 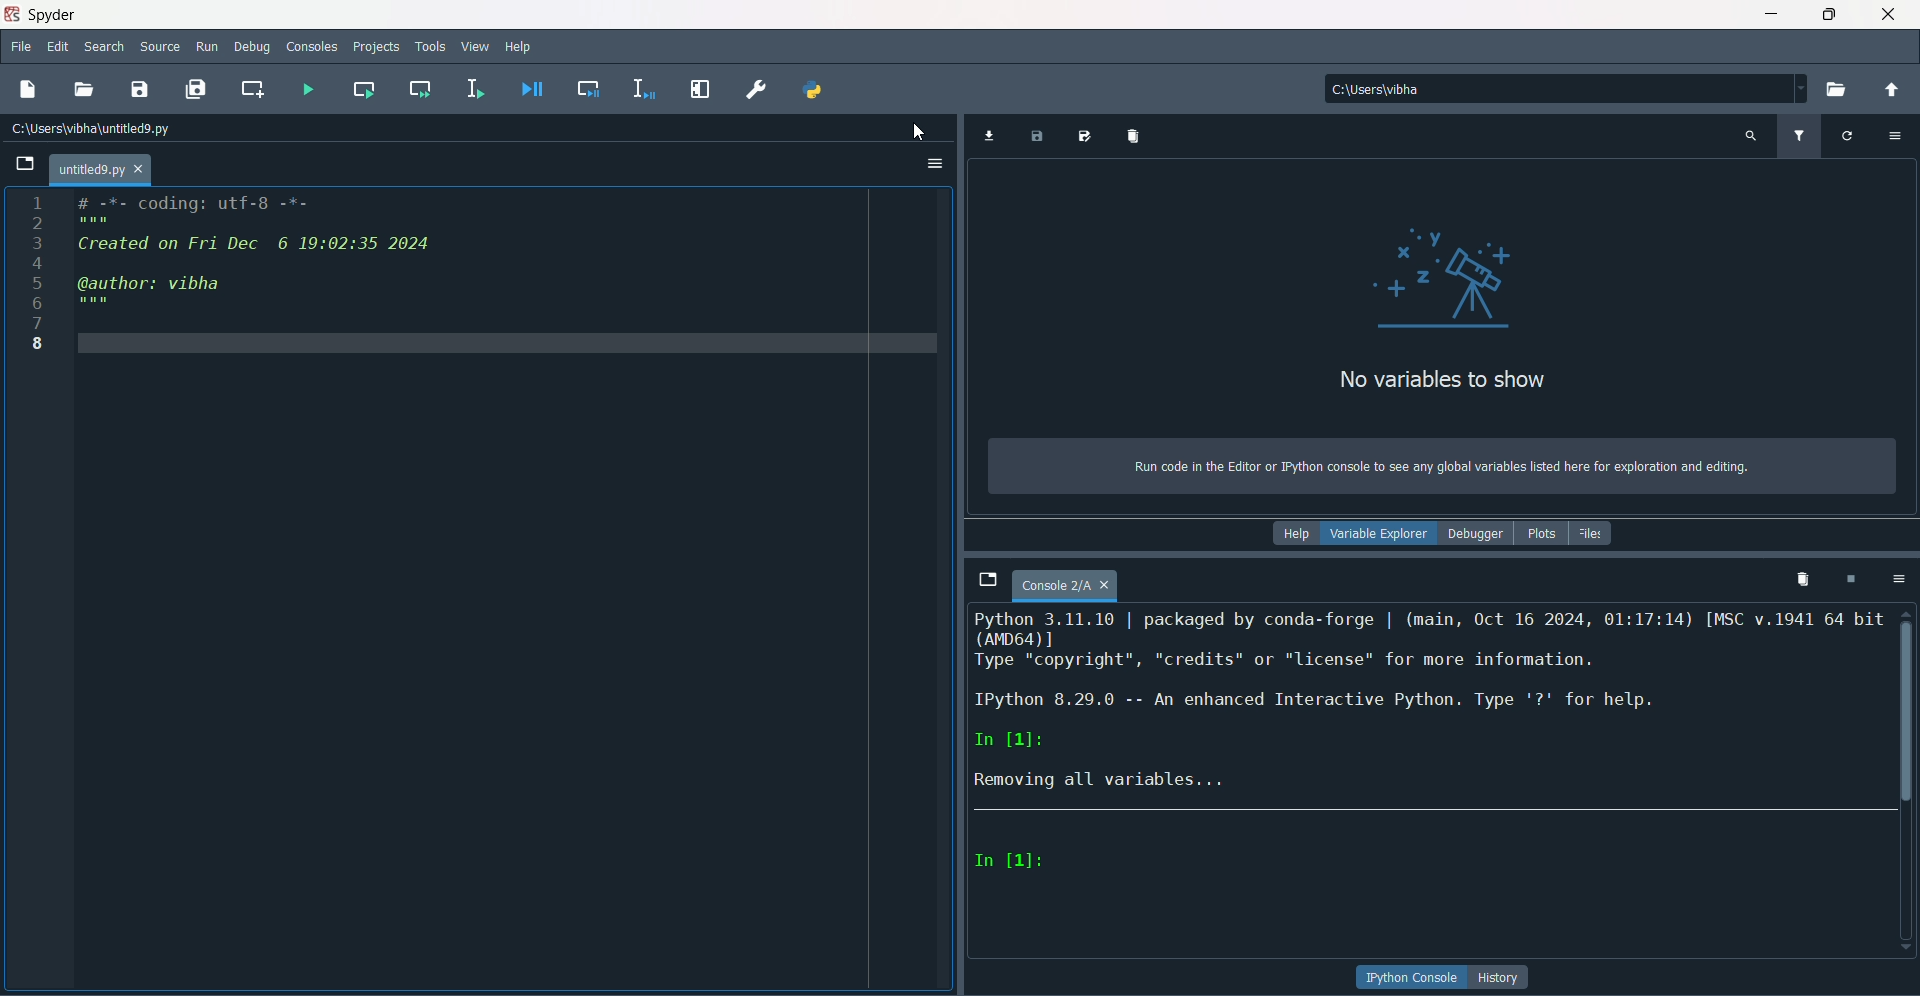 I want to click on code, so click(x=257, y=255).